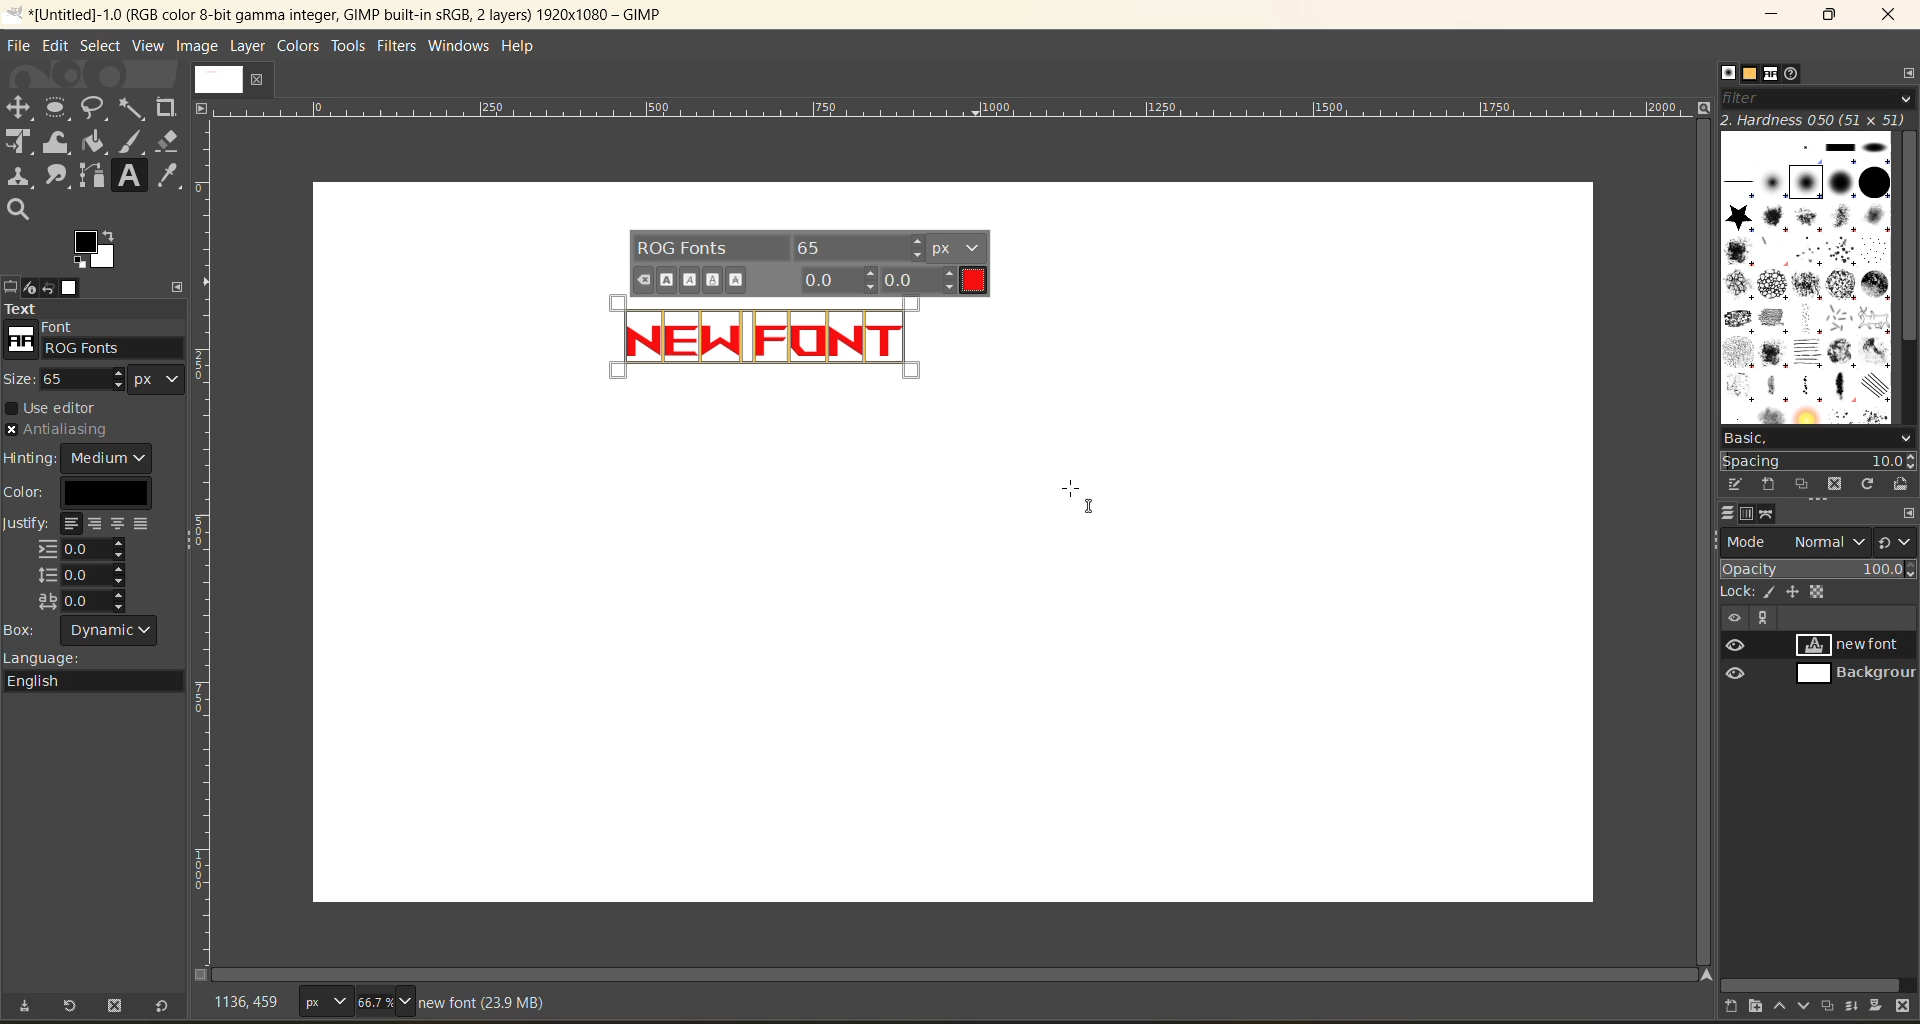  What do you see at coordinates (1817, 120) in the screenshot?
I see `hardness` at bounding box center [1817, 120].